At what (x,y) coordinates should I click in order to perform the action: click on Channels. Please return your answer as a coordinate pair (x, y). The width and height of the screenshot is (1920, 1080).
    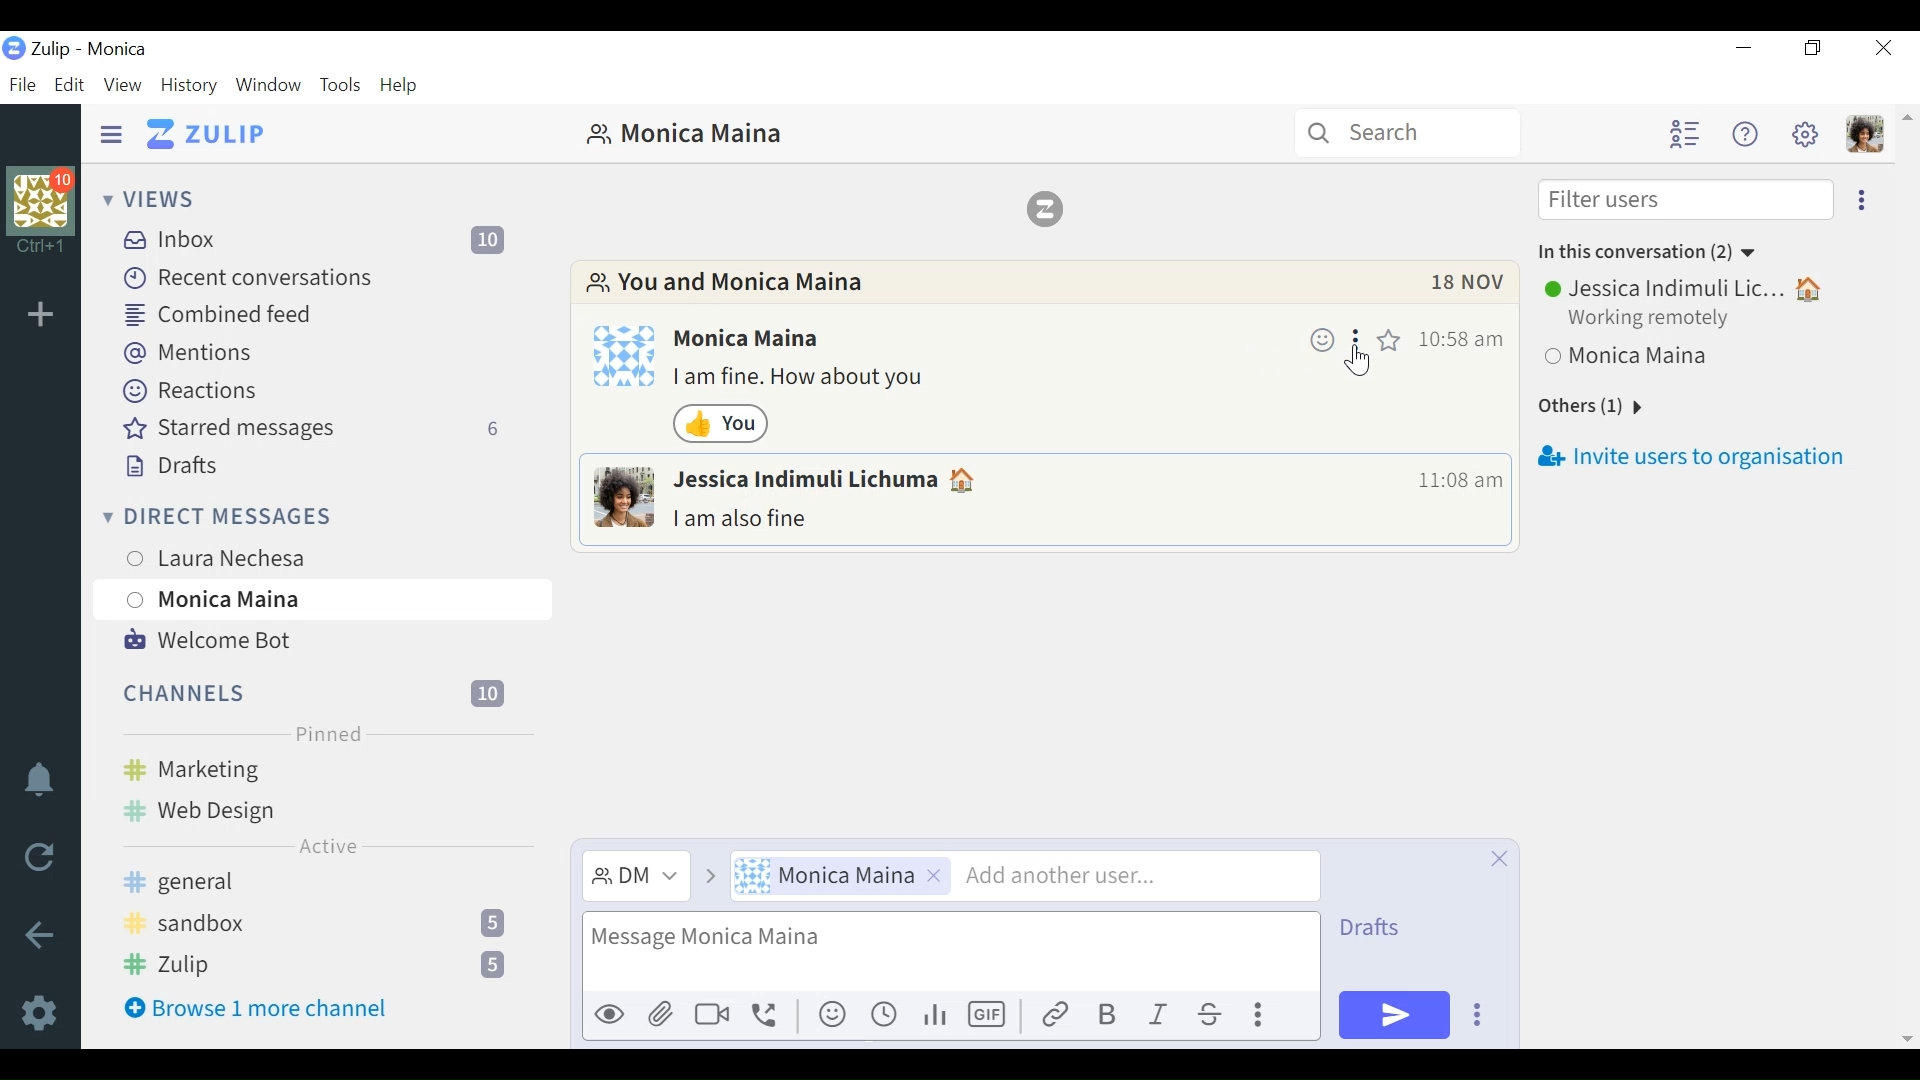
    Looking at the image, I should click on (317, 691).